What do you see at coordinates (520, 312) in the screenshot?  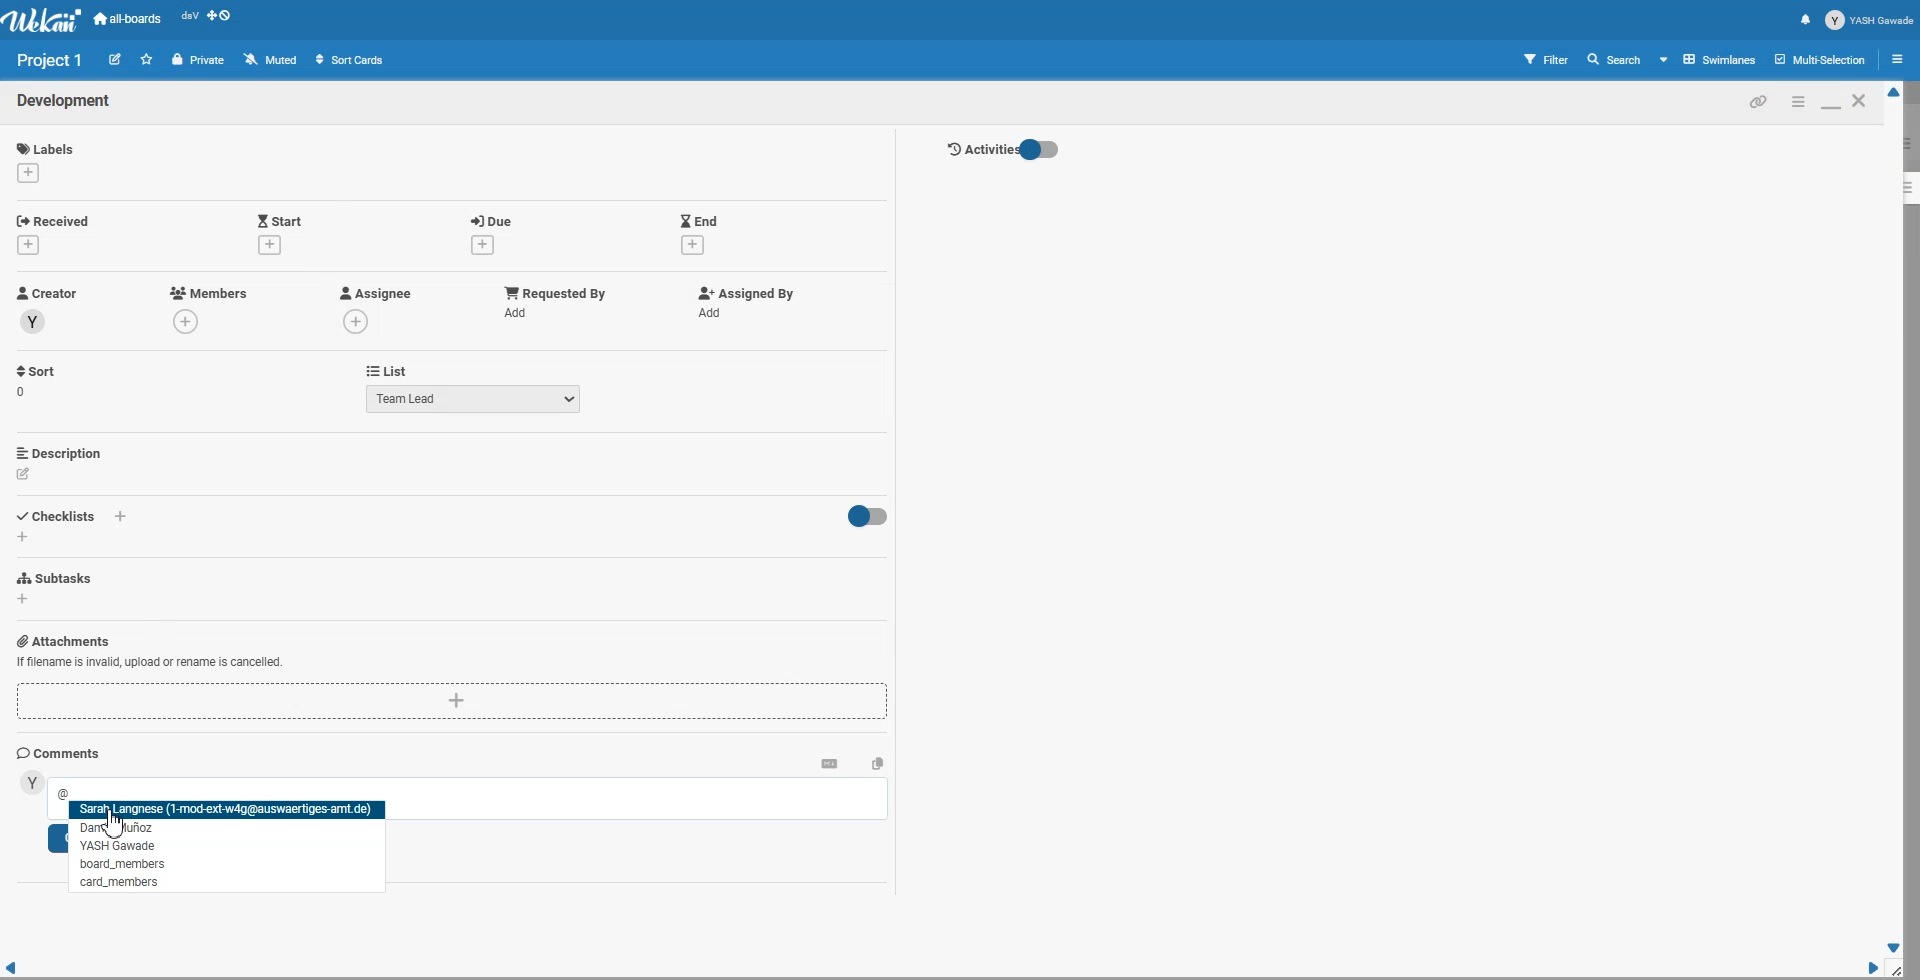 I see `add` at bounding box center [520, 312].